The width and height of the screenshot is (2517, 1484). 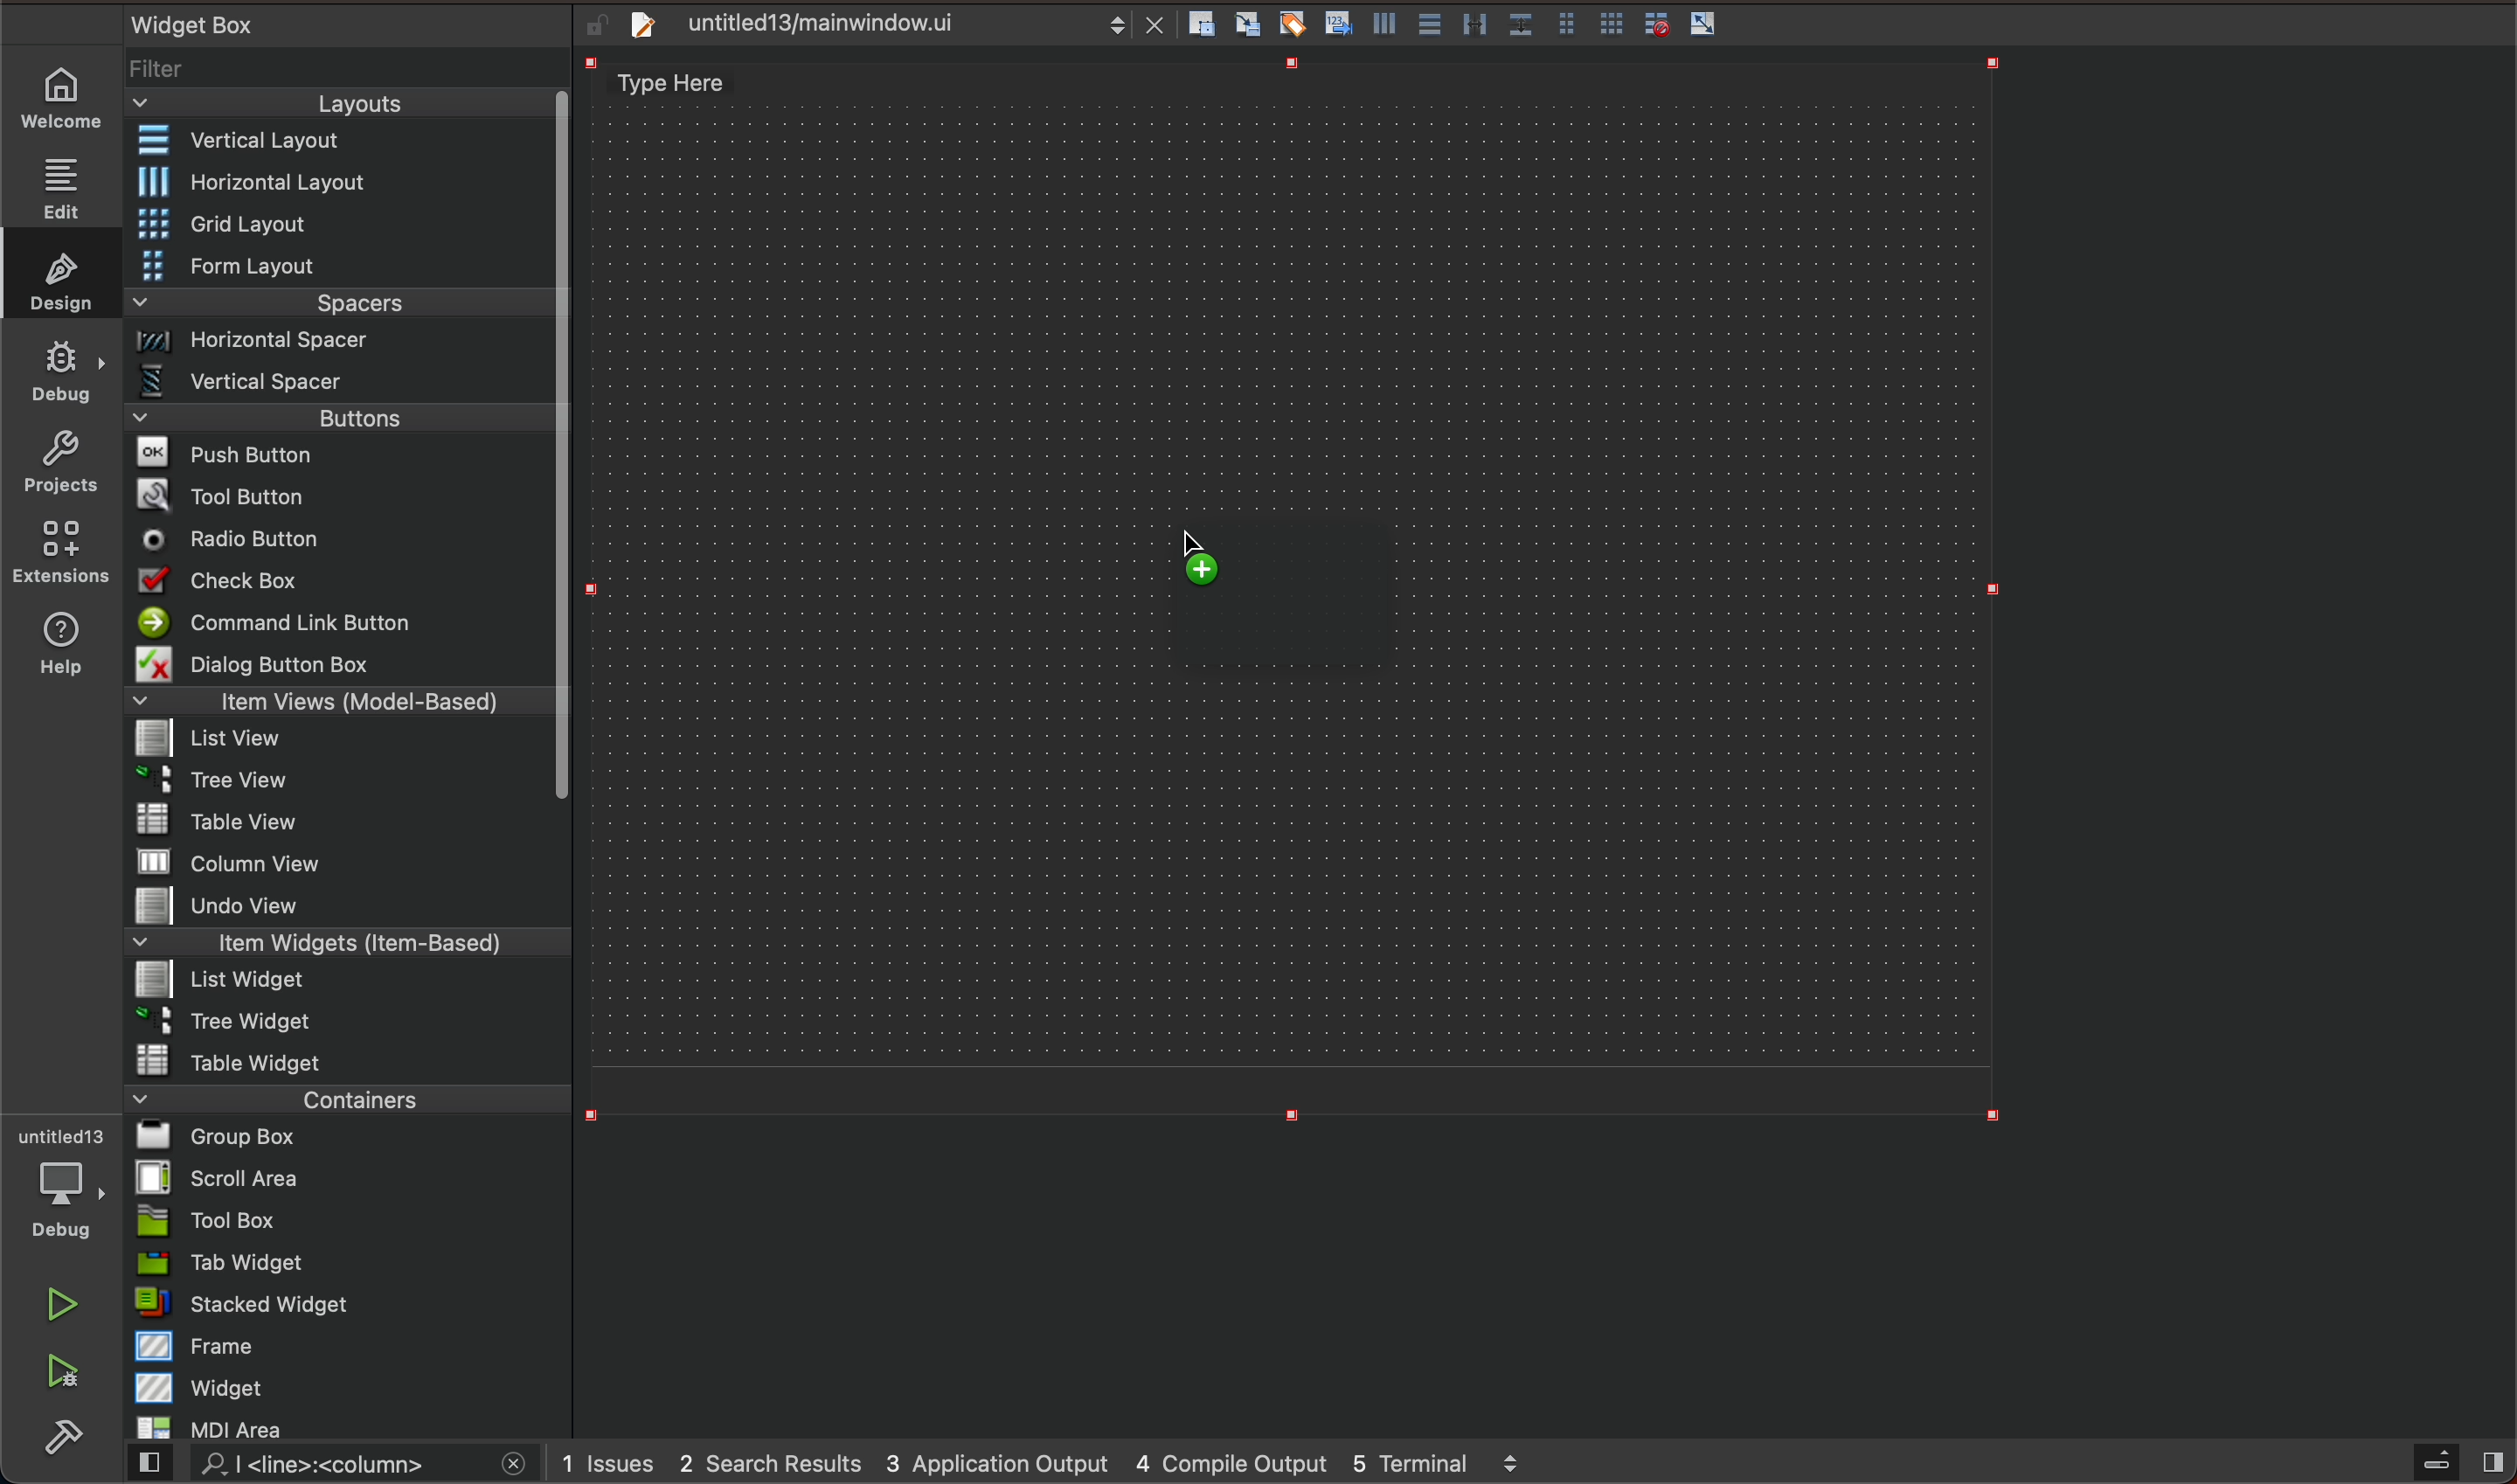 I want to click on radio button, so click(x=338, y=537).